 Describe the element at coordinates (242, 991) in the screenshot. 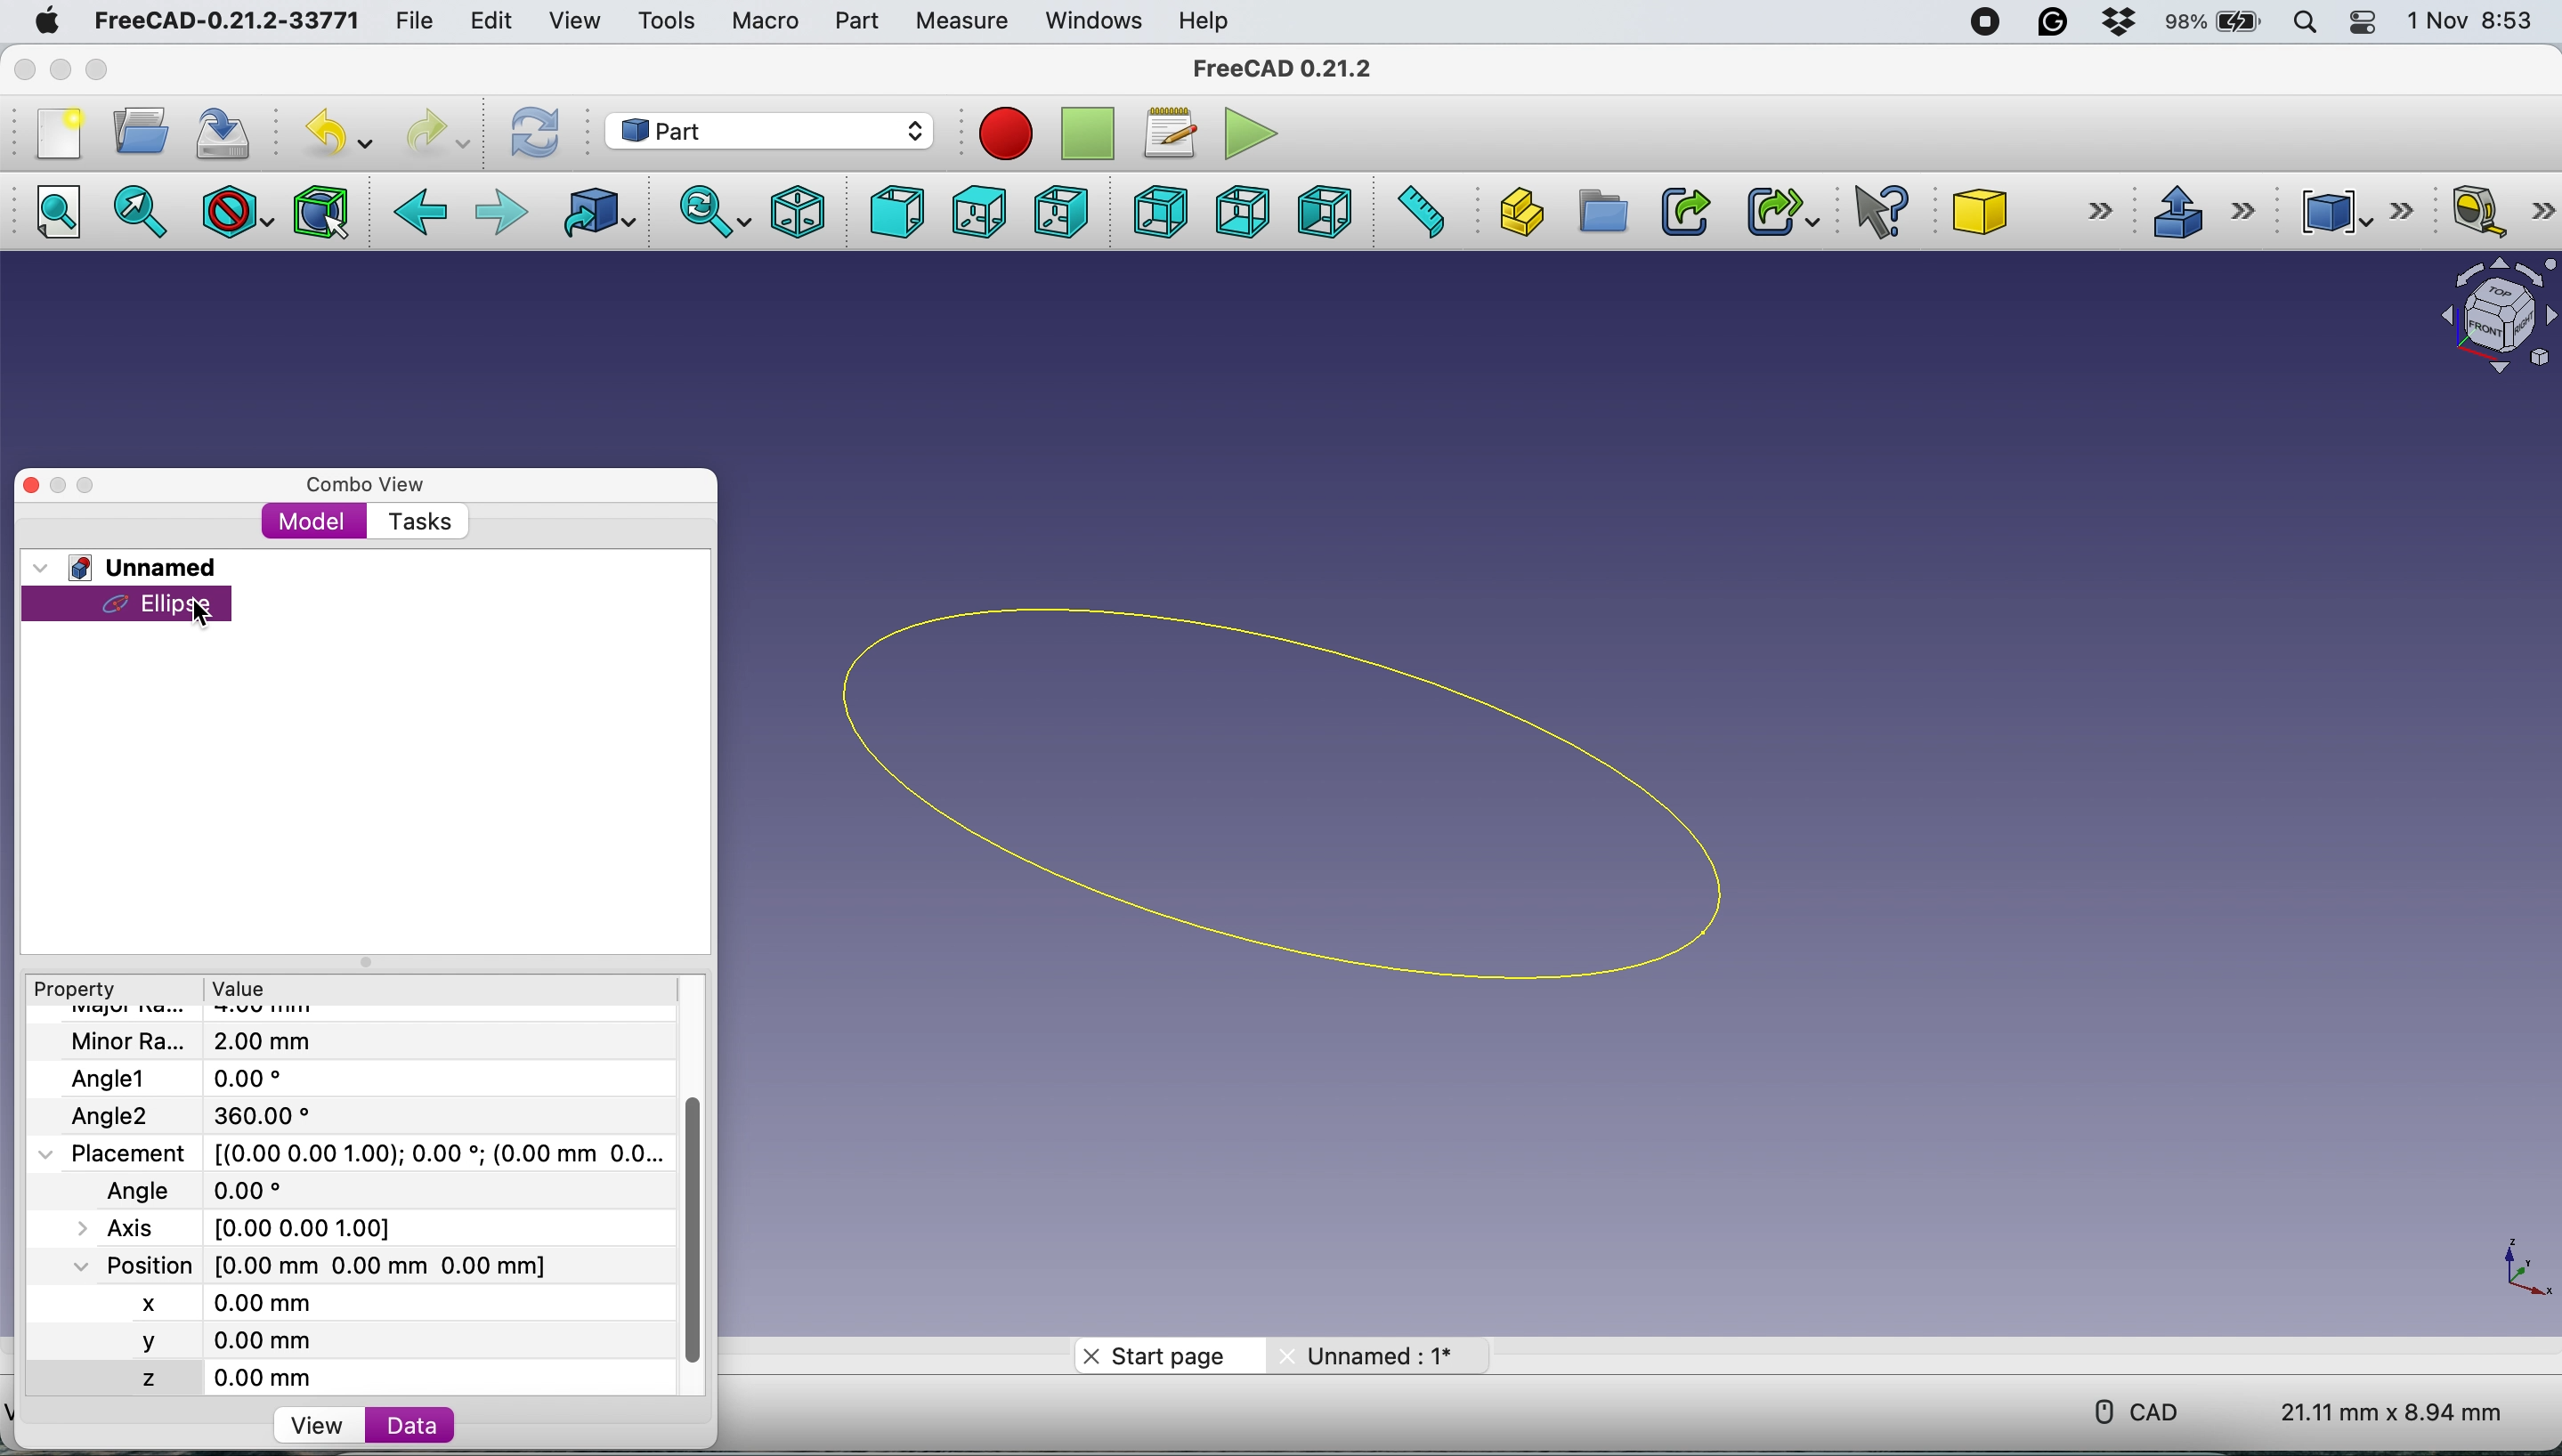

I see `value` at that location.